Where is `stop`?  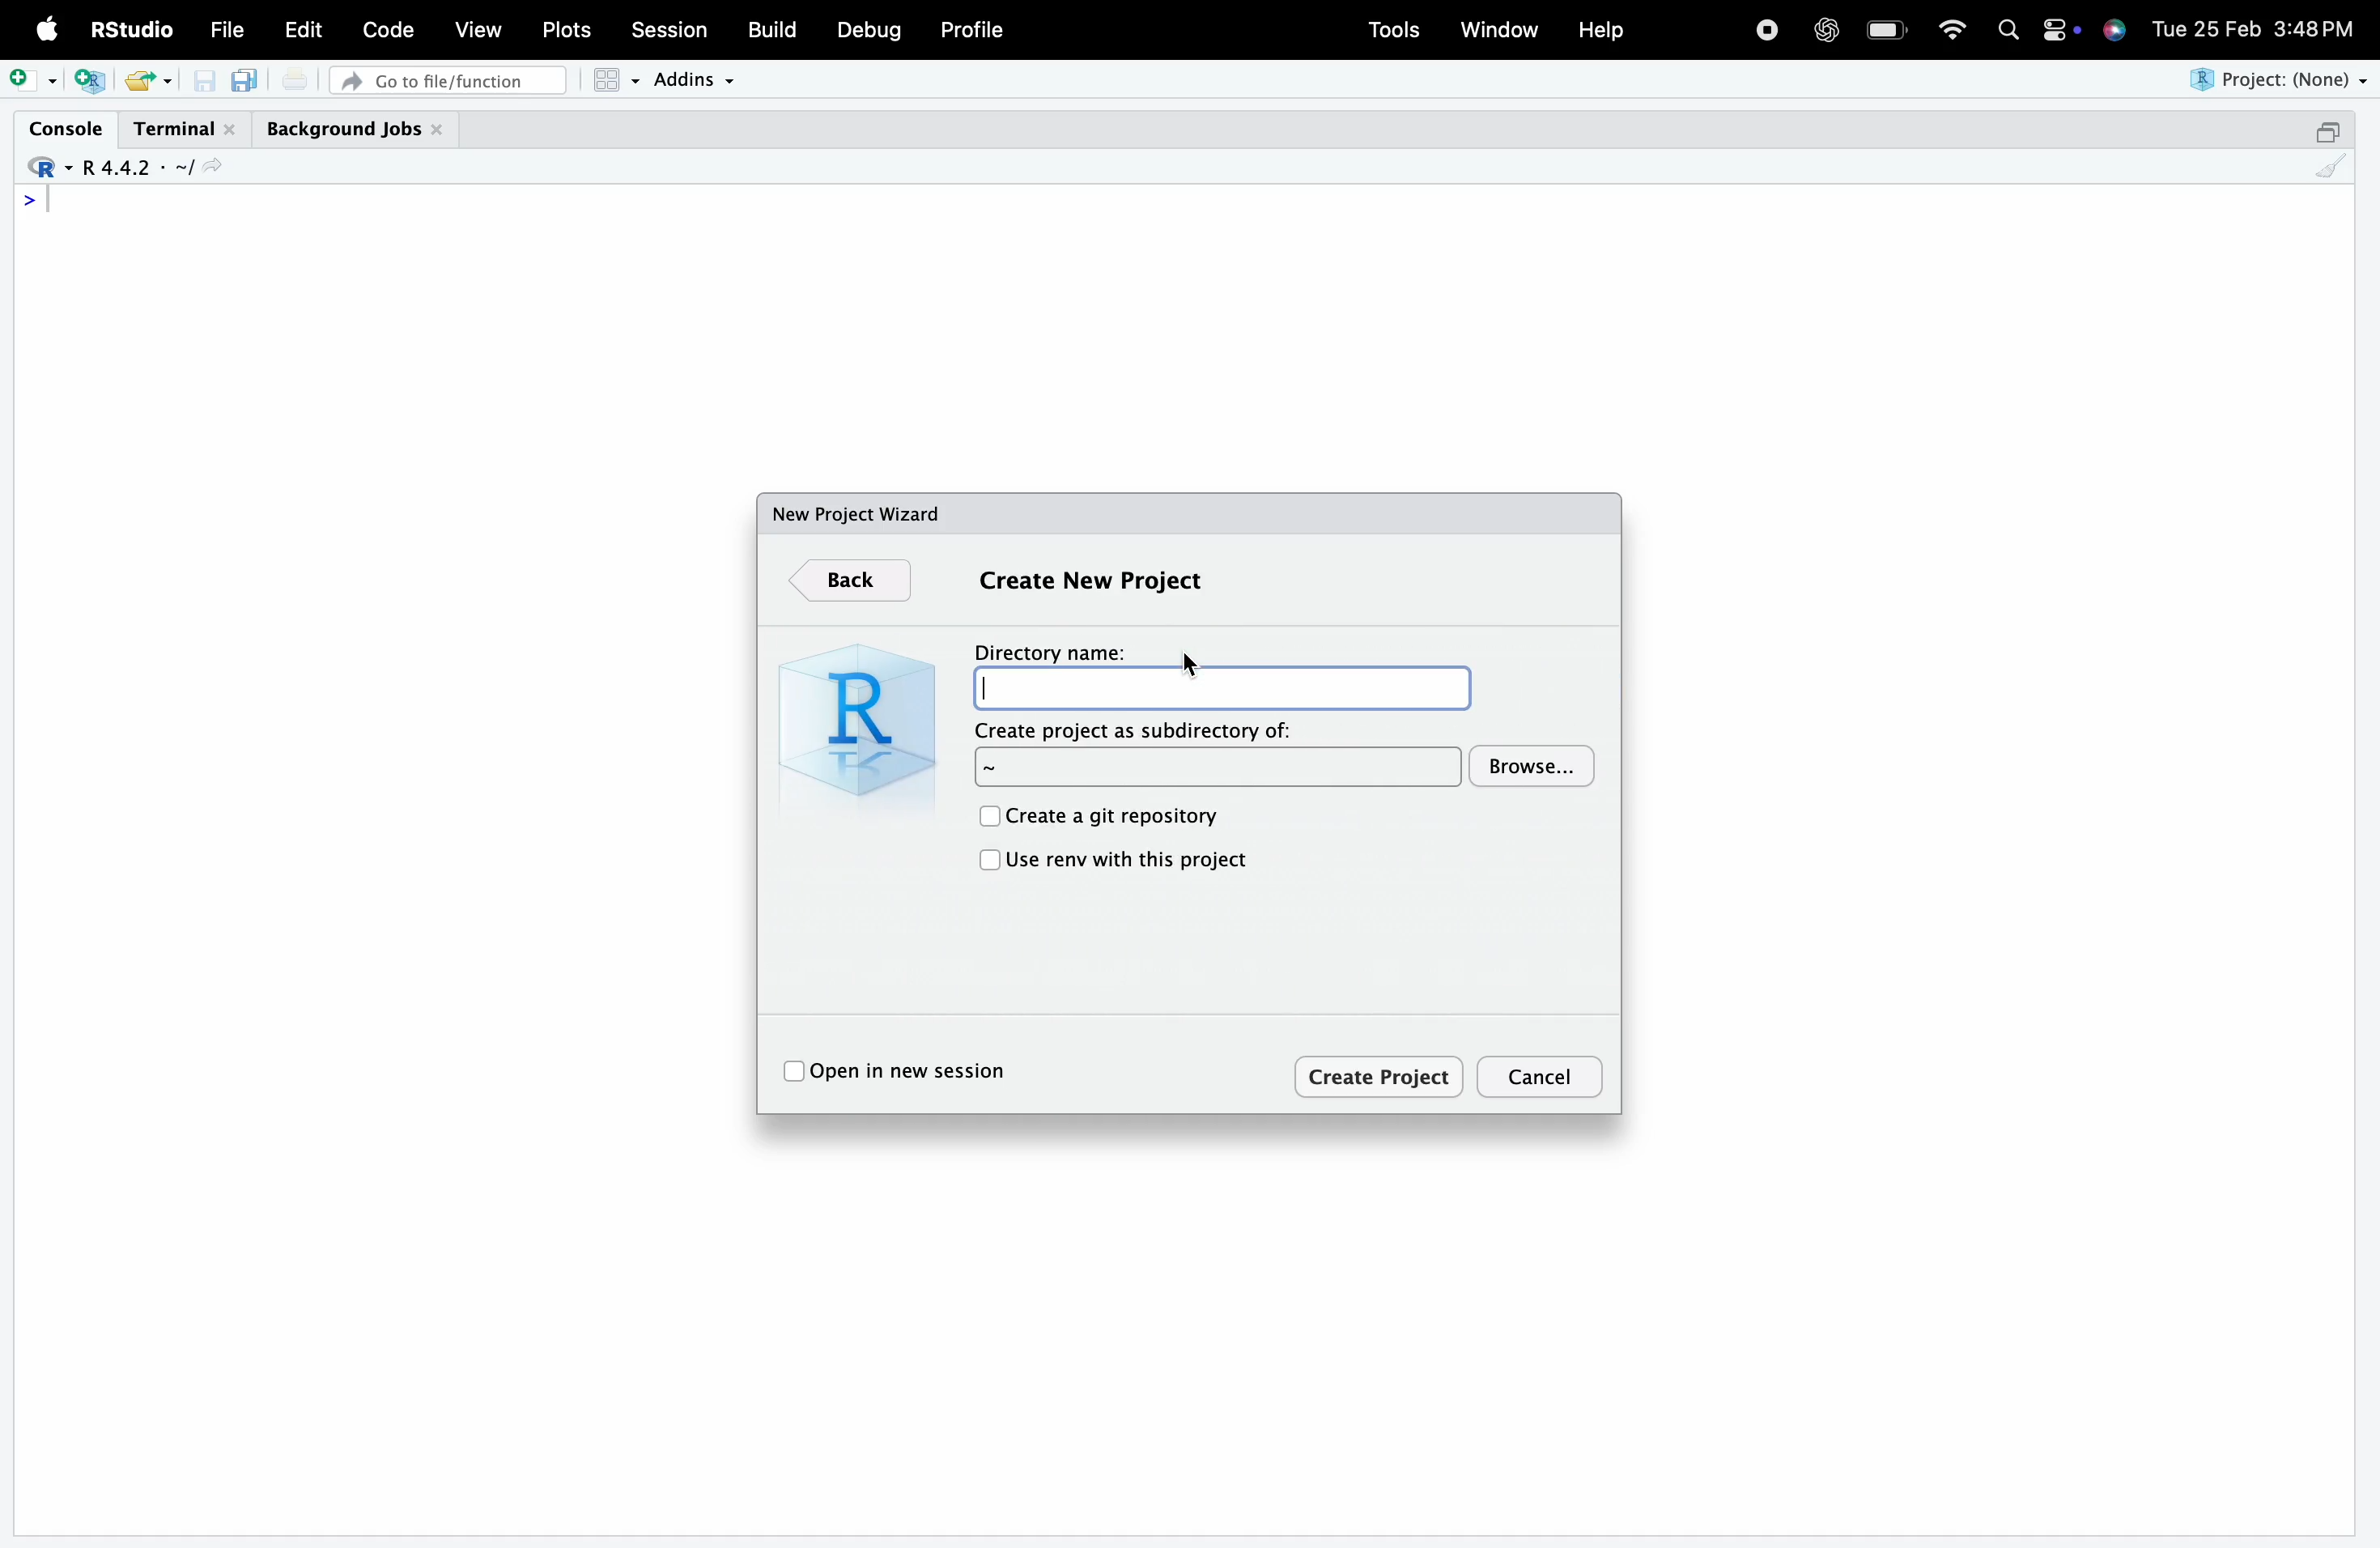
stop is located at coordinates (1766, 27).